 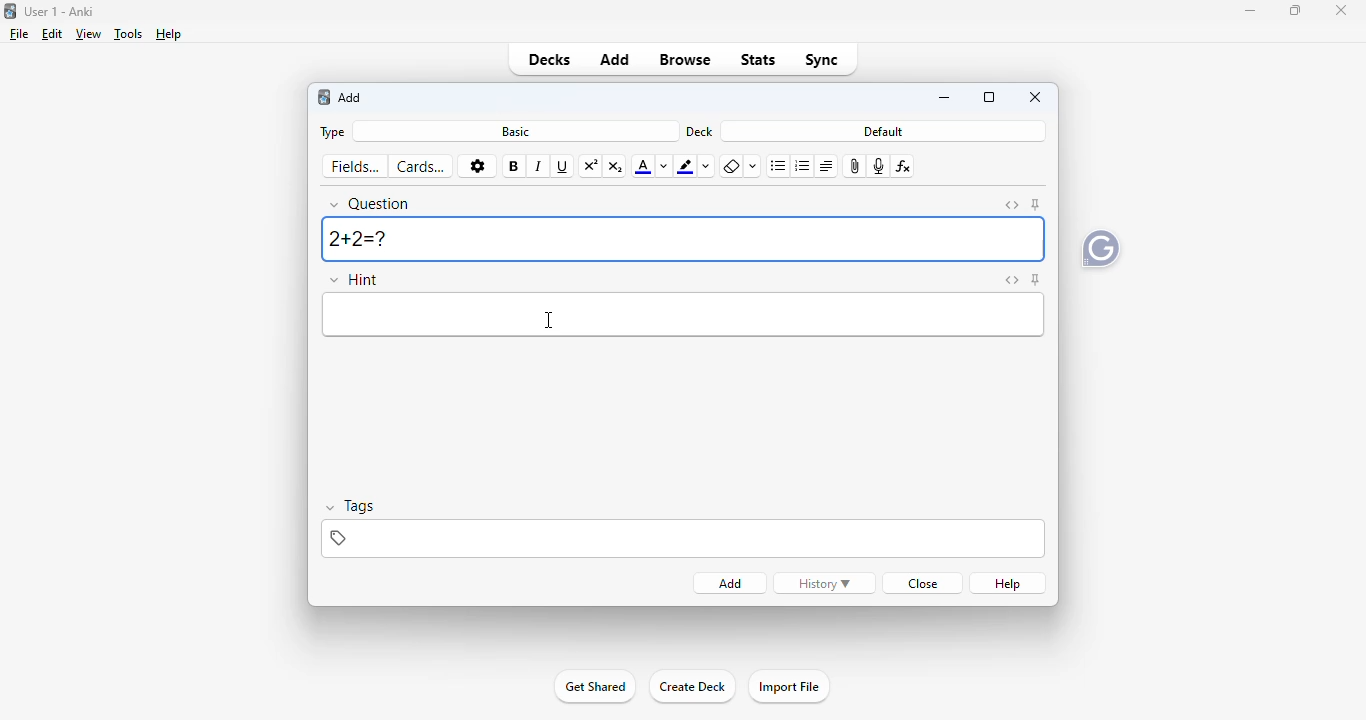 What do you see at coordinates (827, 166) in the screenshot?
I see `alignment` at bounding box center [827, 166].